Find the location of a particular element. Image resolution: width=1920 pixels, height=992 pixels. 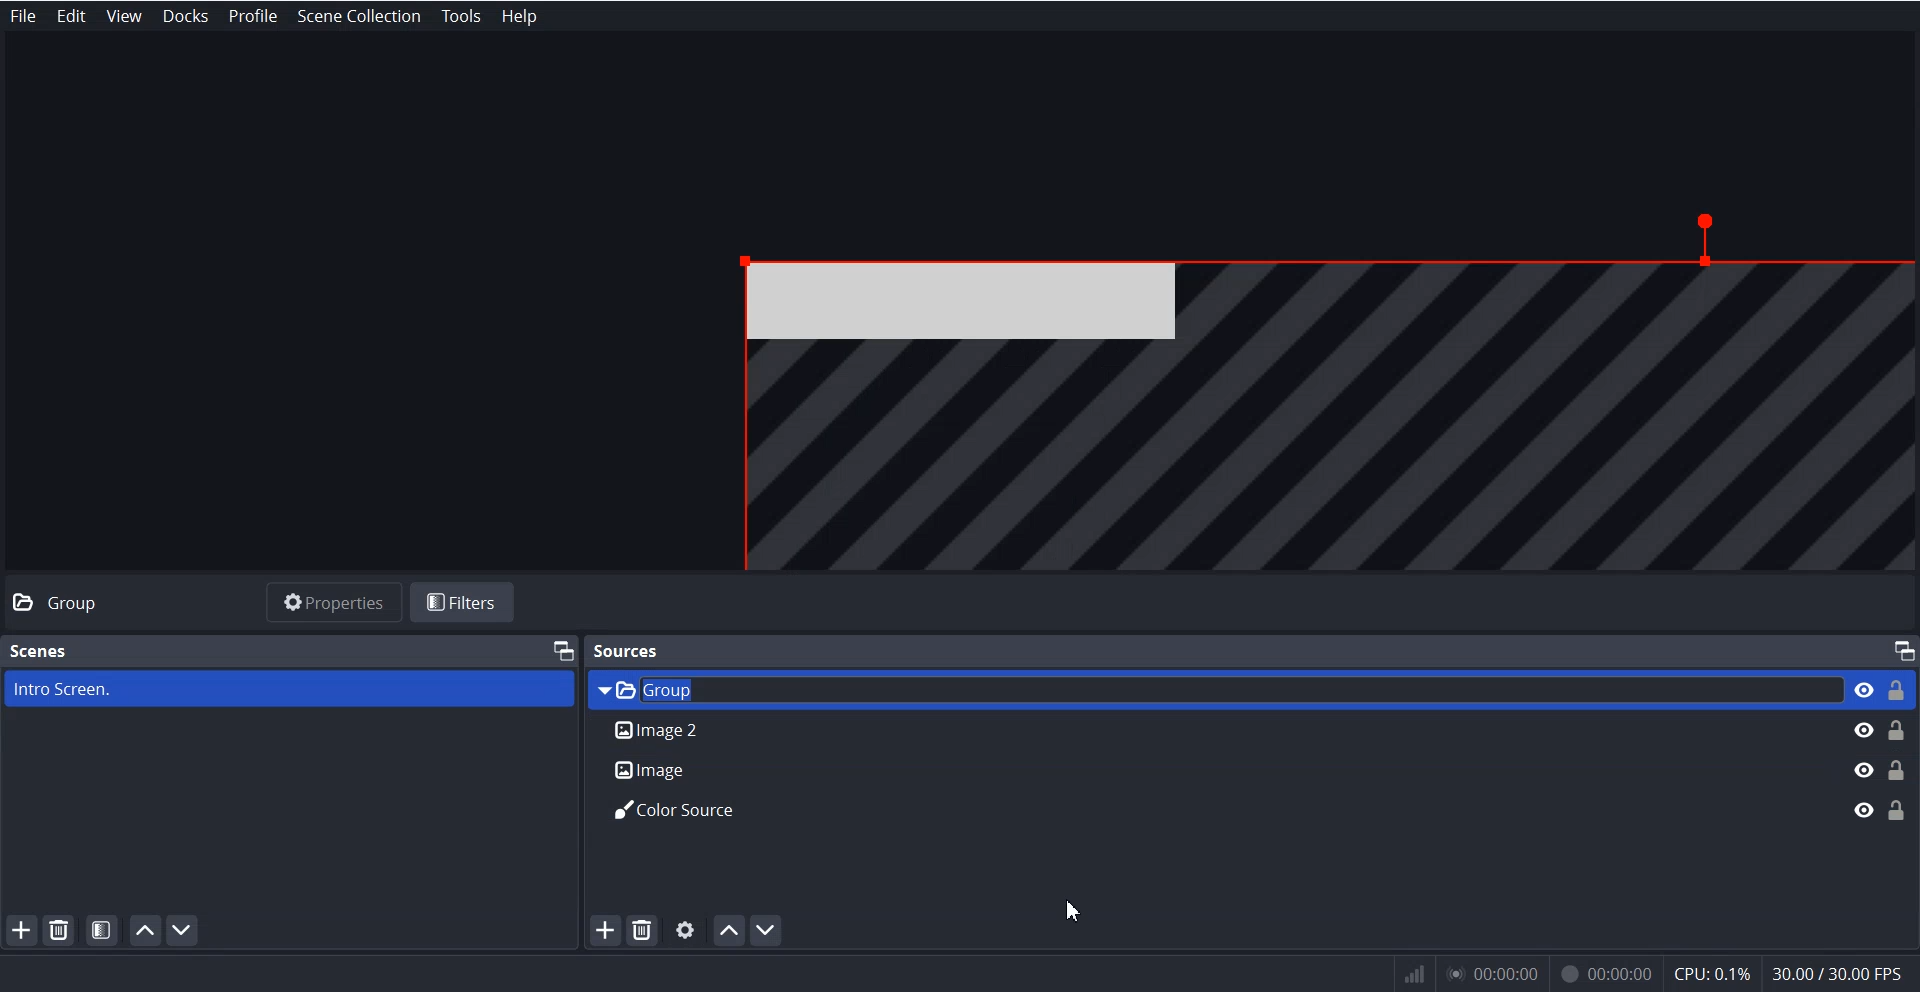

Maximize is located at coordinates (1902, 651).